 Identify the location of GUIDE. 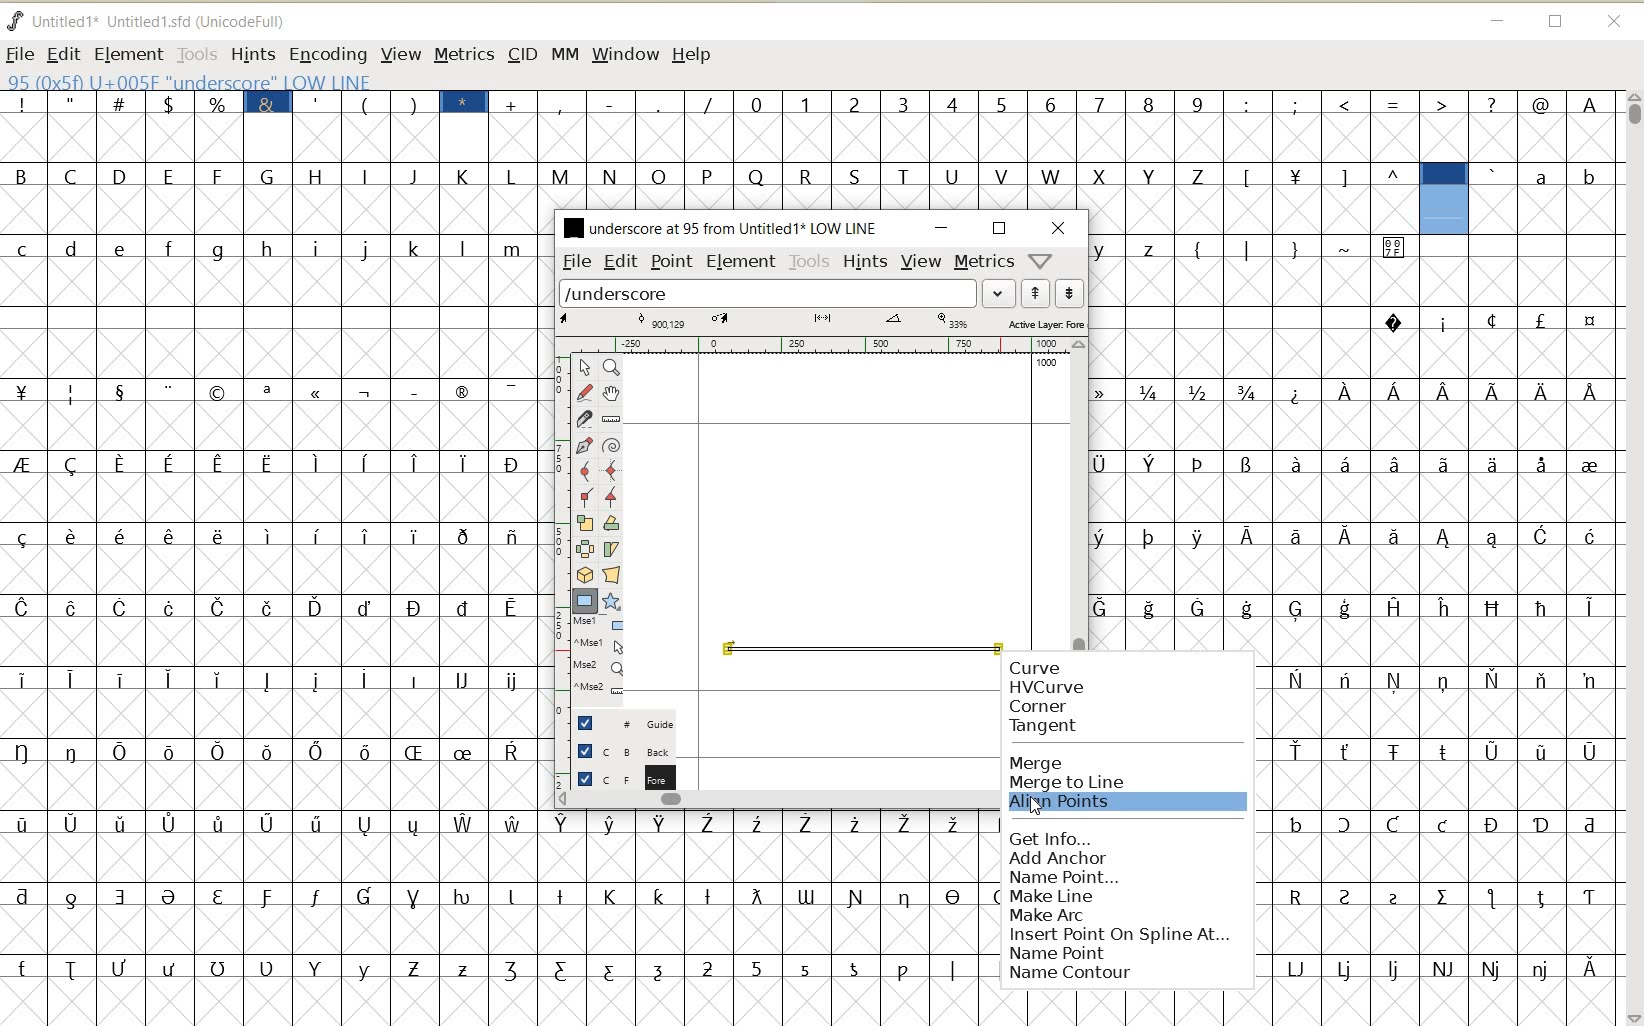
(621, 721).